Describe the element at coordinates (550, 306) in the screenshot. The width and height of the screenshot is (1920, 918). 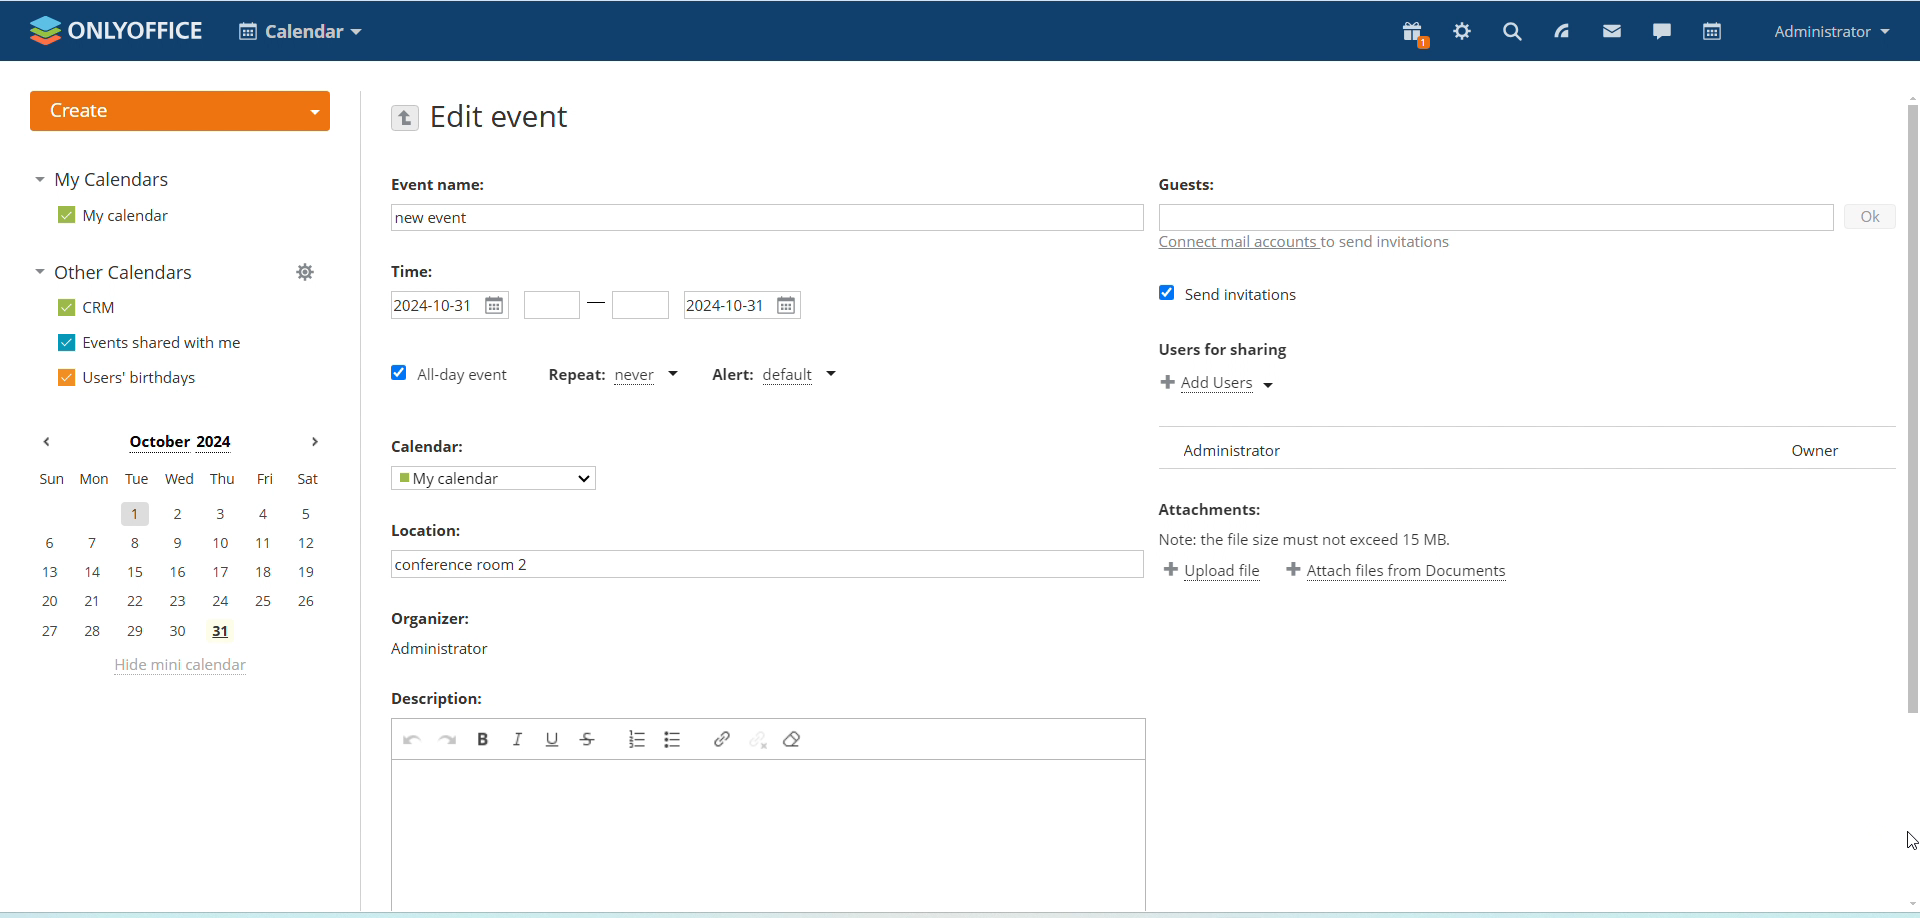
I see `event start time` at that location.